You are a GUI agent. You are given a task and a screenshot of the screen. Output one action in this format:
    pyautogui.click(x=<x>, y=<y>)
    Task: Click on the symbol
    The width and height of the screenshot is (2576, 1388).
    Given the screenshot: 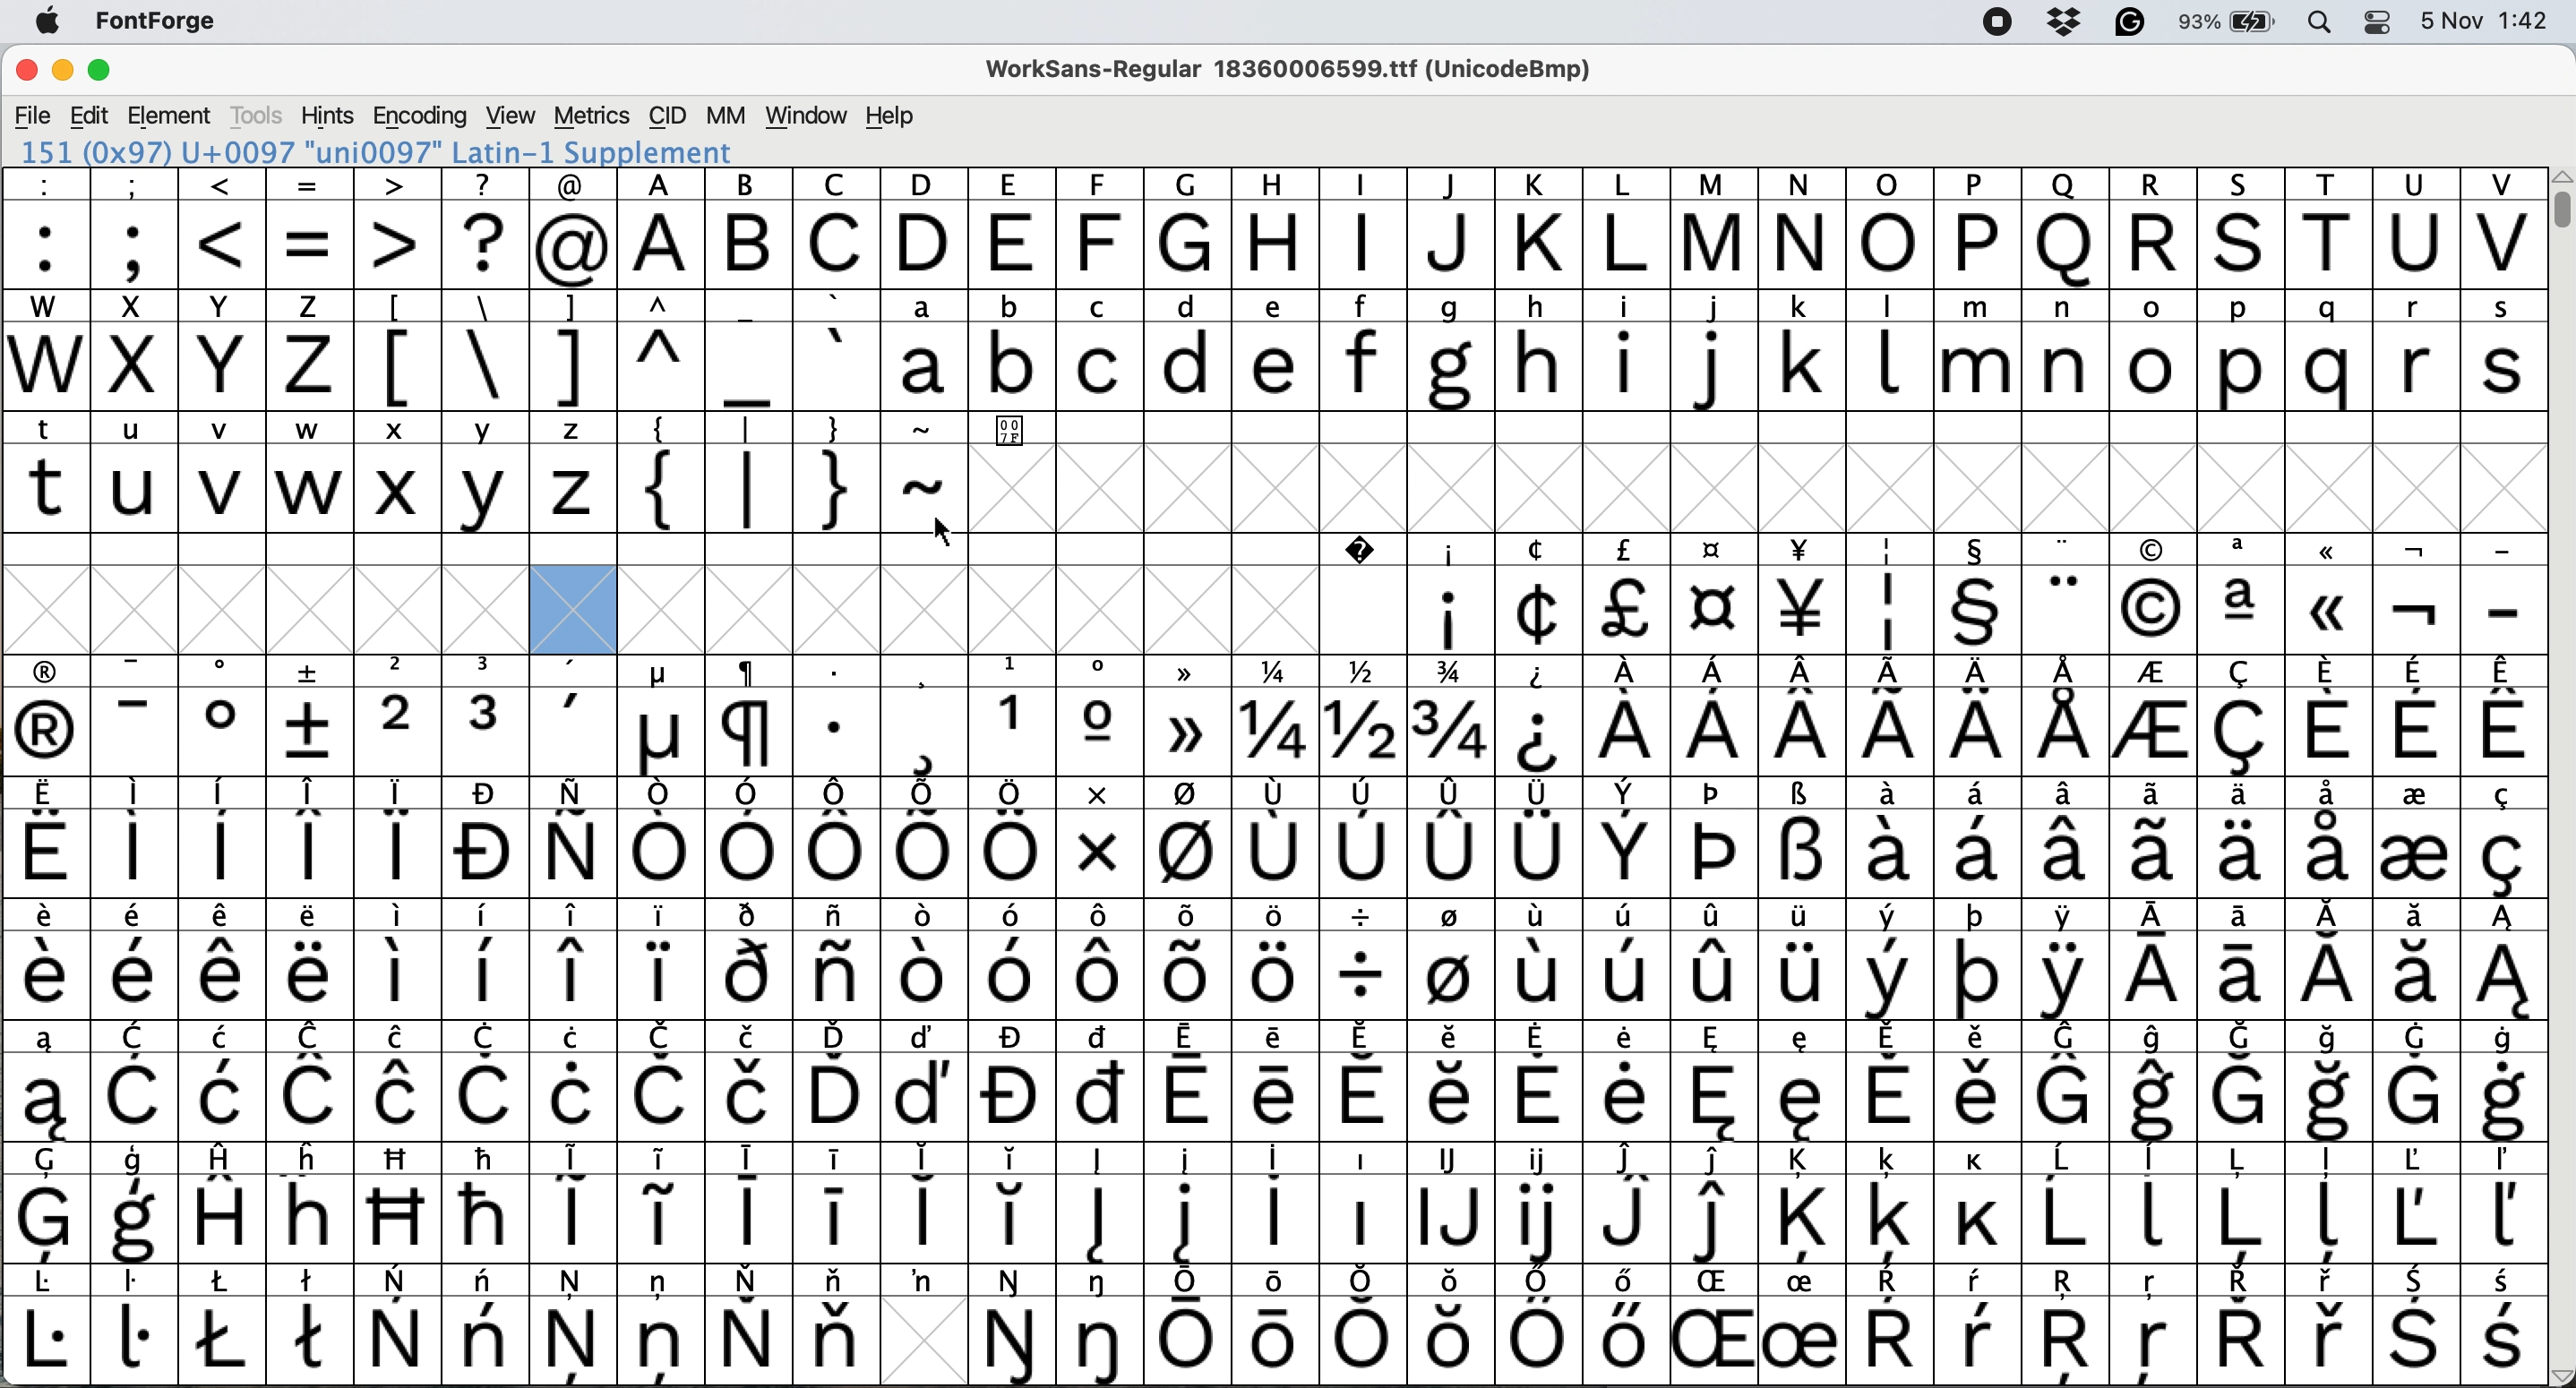 What is the action you would take?
    pyautogui.click(x=1716, y=716)
    